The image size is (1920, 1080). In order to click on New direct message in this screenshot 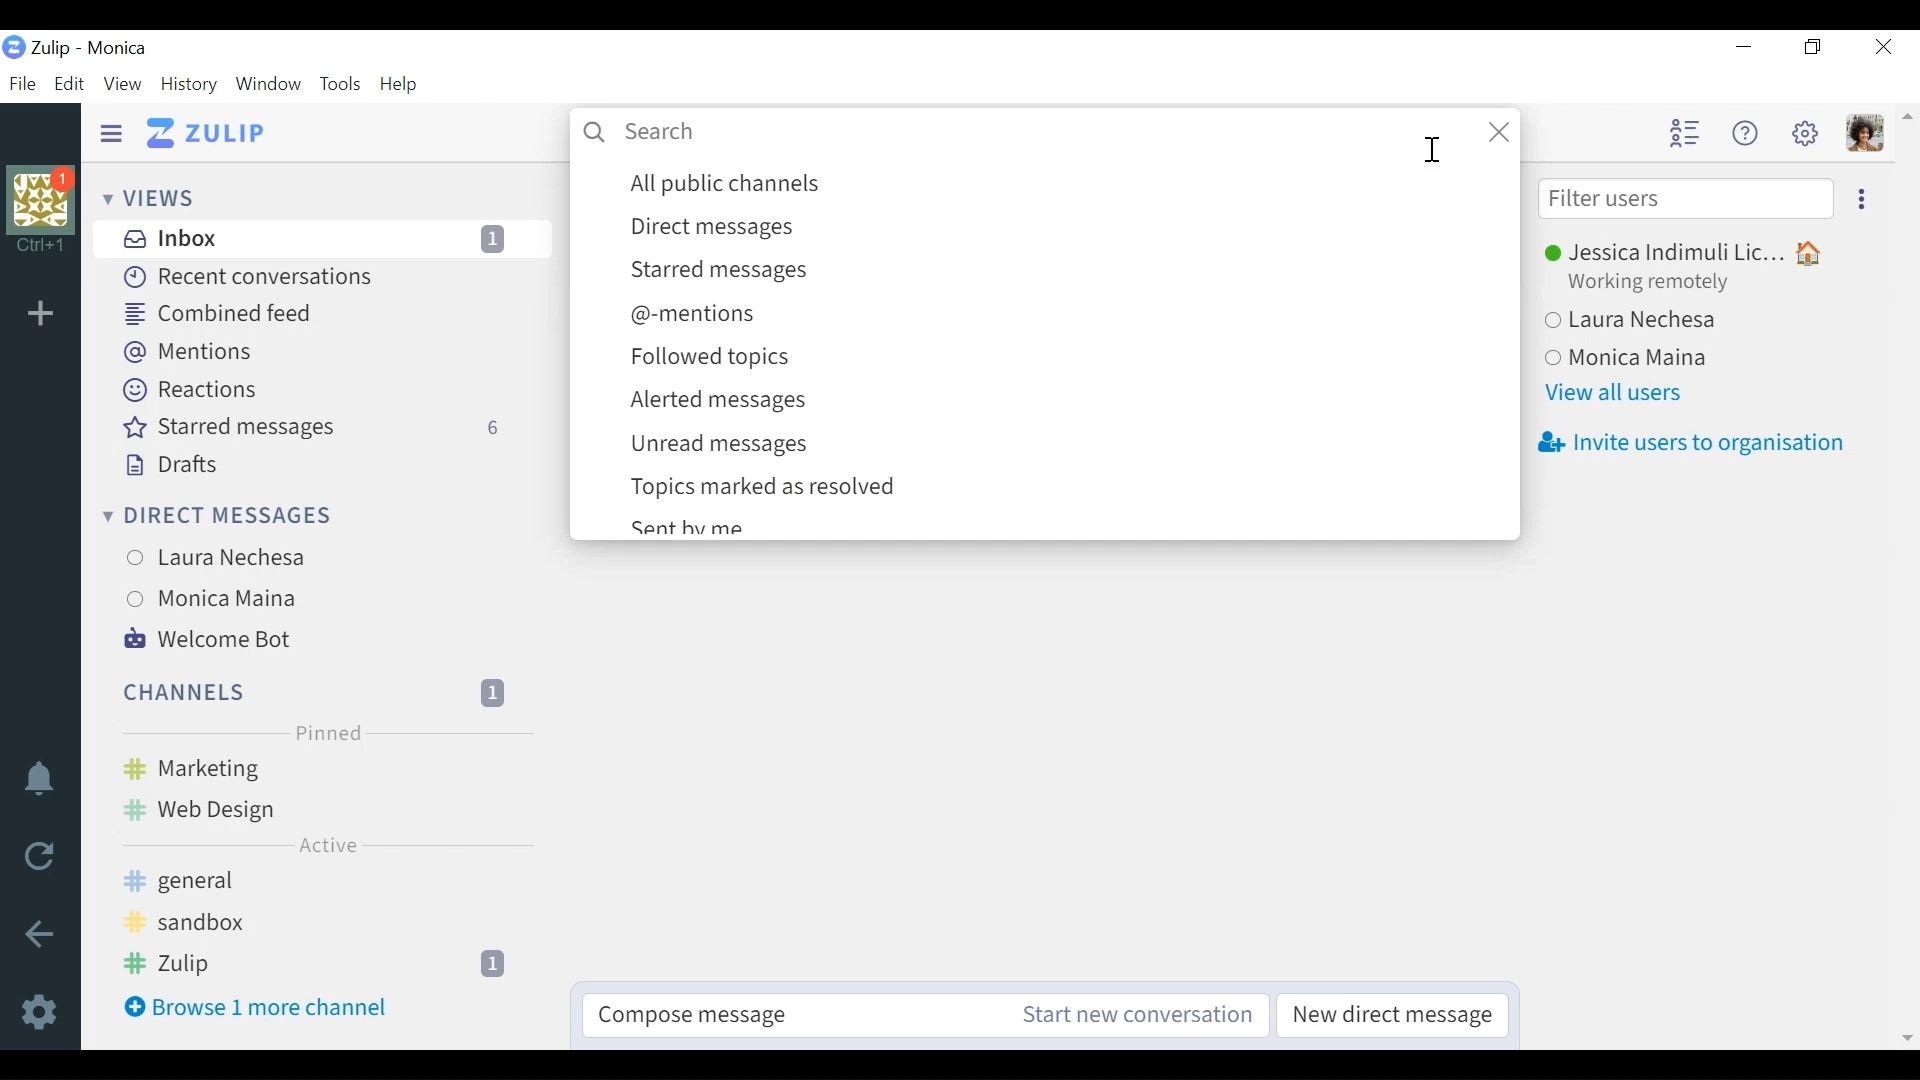, I will do `click(1400, 1016)`.